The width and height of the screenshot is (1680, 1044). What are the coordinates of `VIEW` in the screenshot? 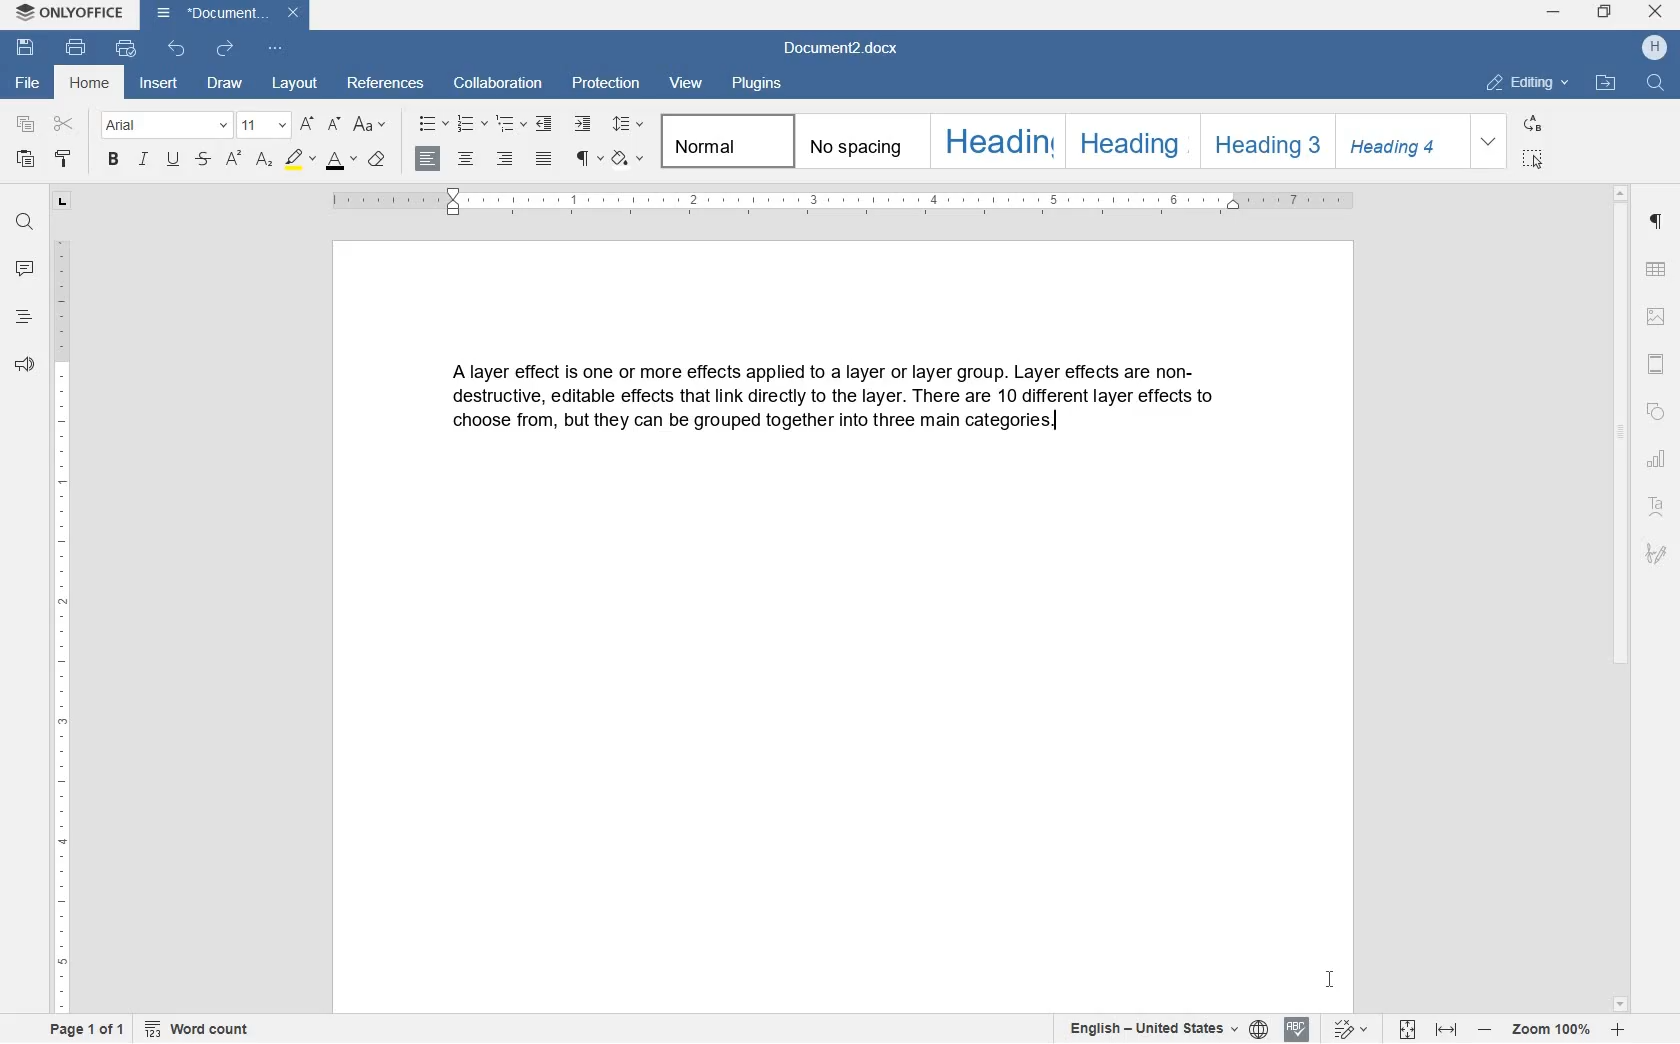 It's located at (685, 83).